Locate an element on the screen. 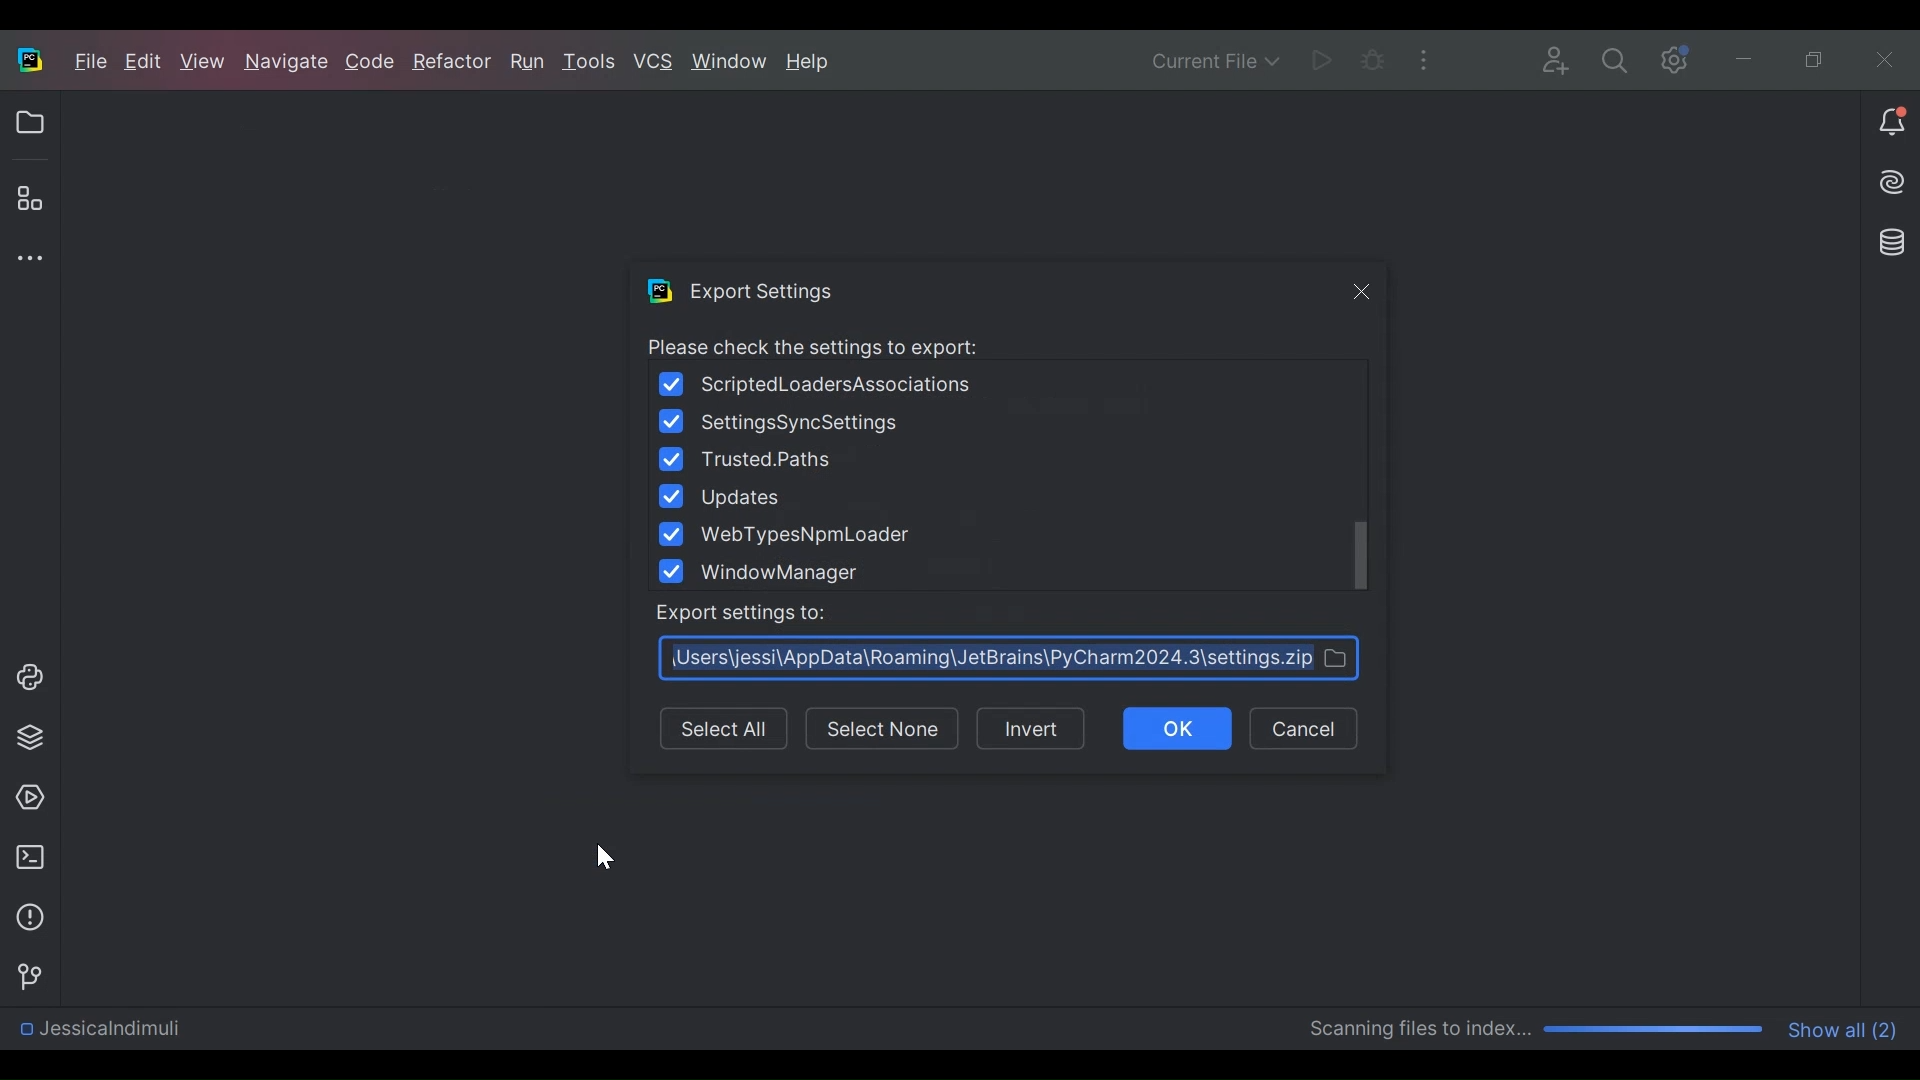 The image size is (1920, 1080). Close is located at coordinates (1362, 293).